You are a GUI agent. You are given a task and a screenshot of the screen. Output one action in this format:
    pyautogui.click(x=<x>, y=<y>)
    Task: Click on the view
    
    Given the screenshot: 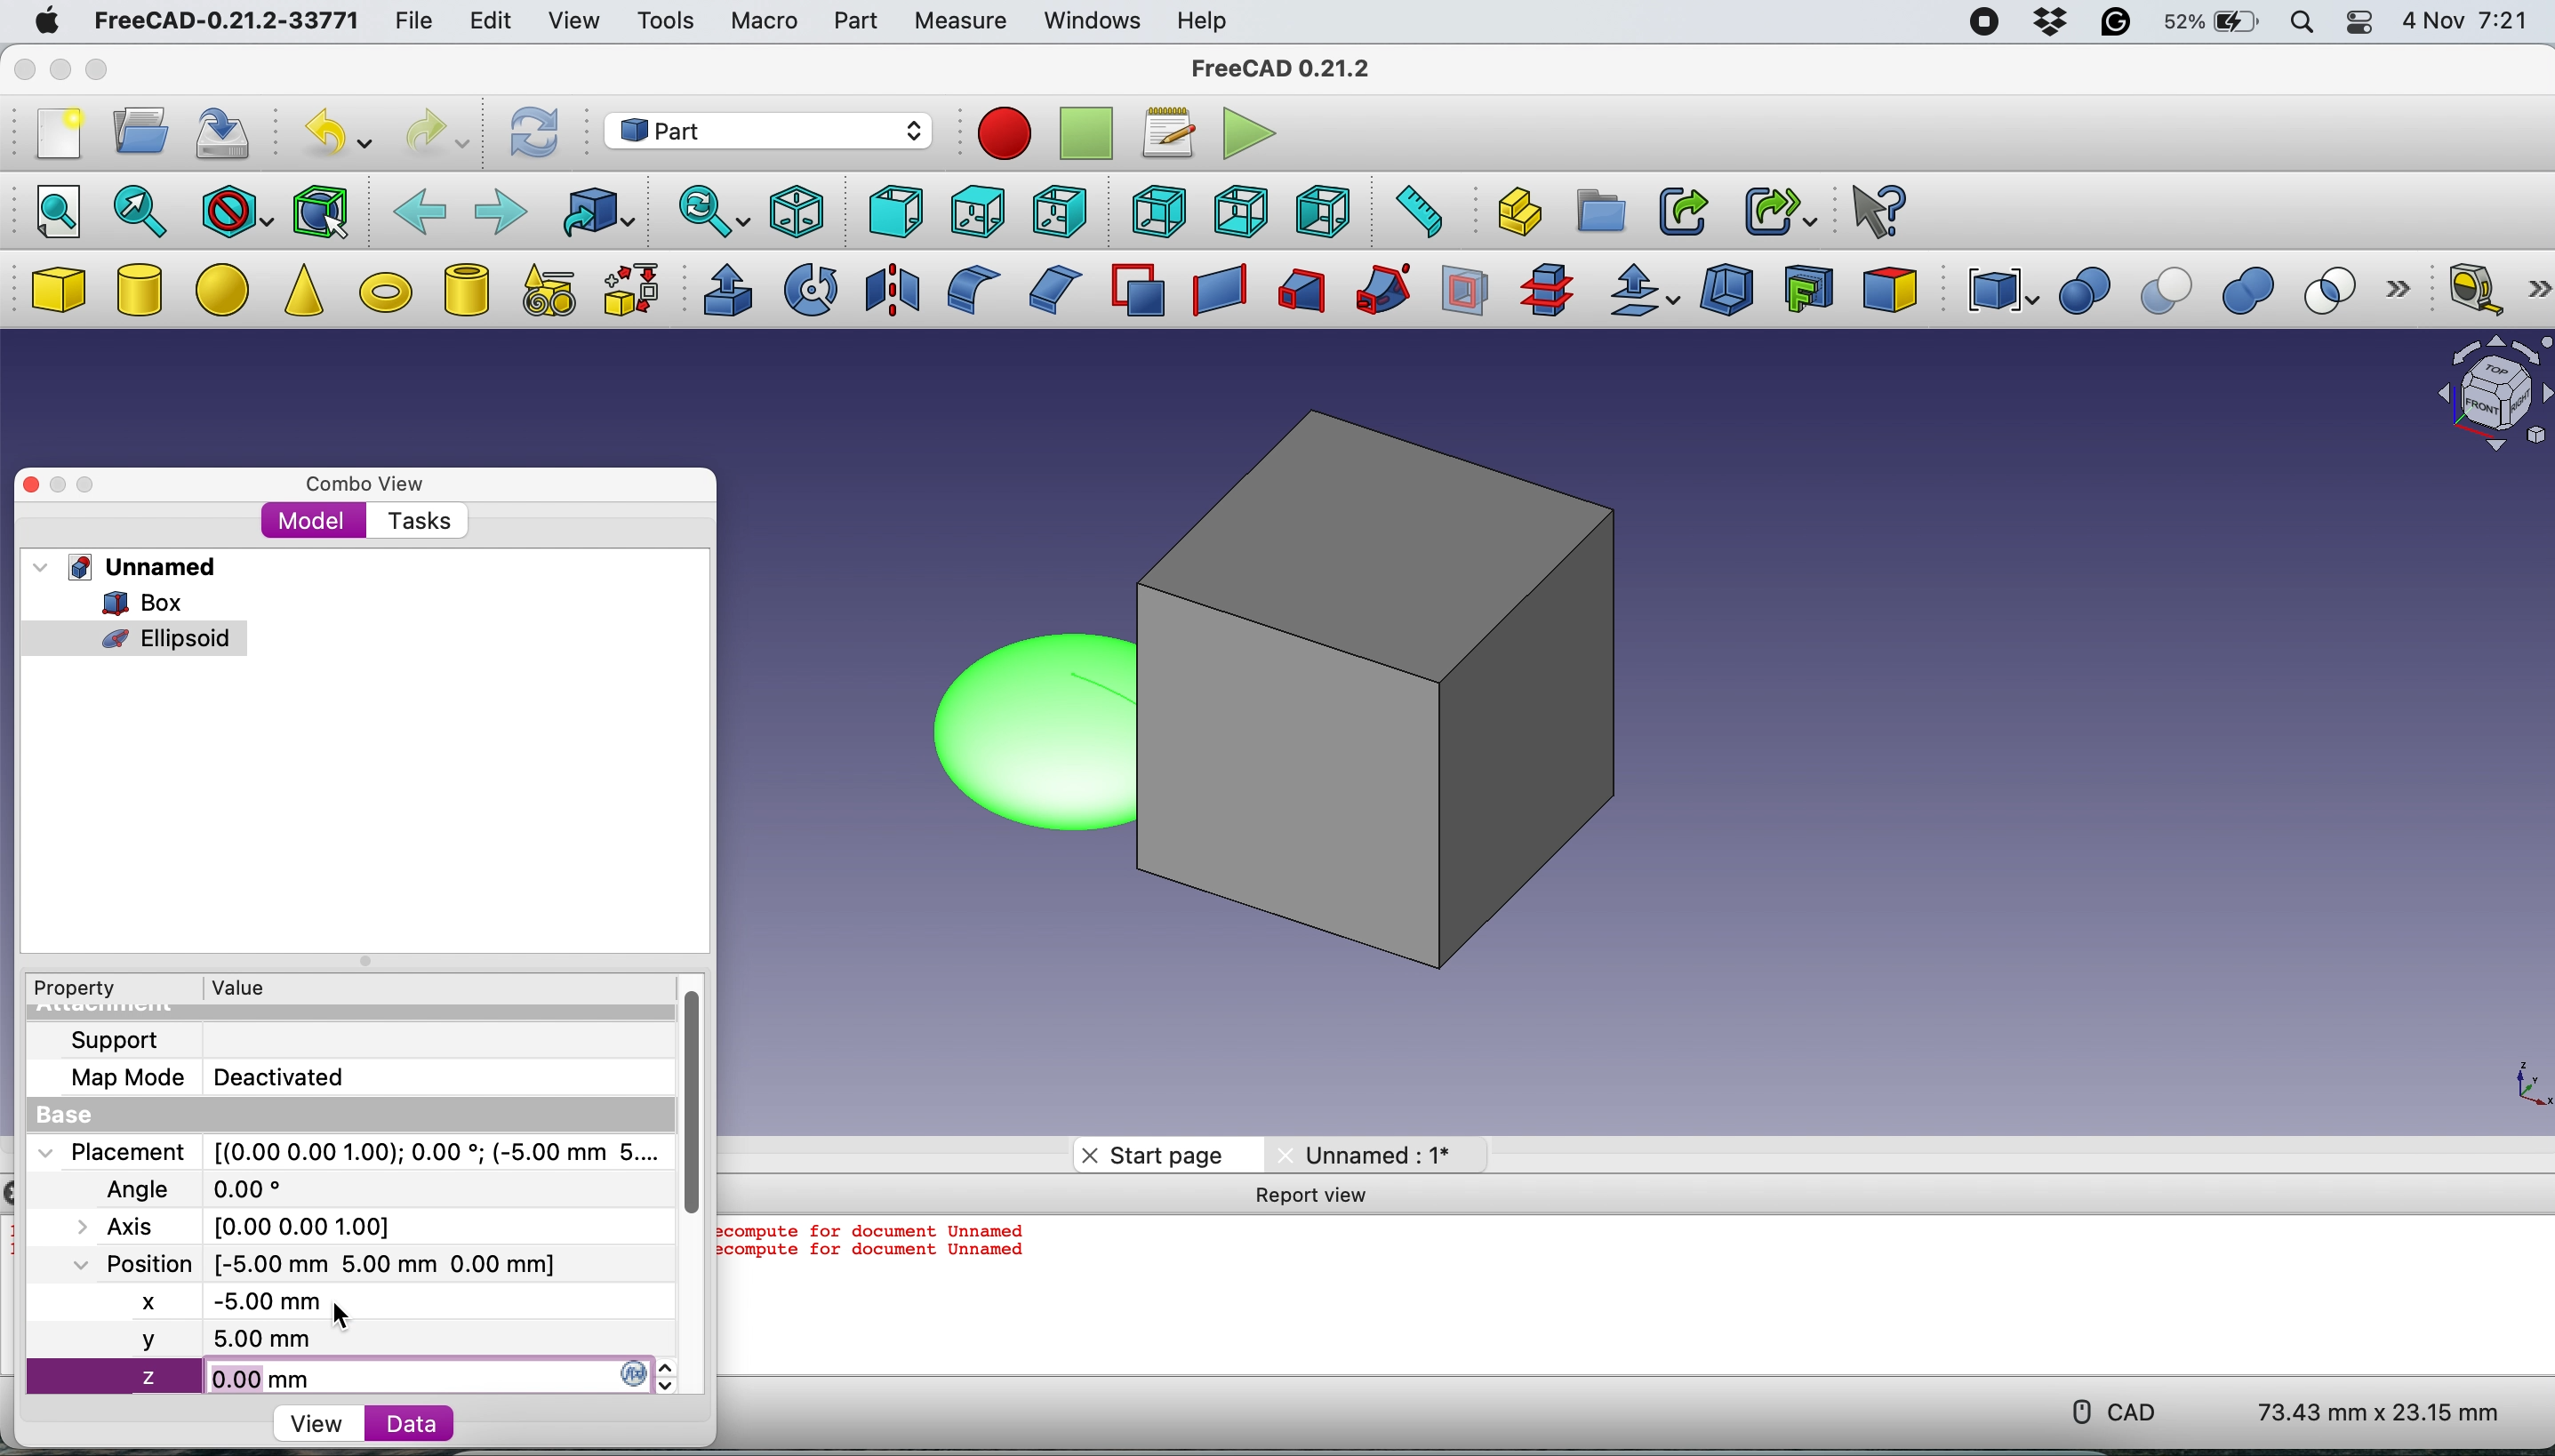 What is the action you would take?
    pyautogui.click(x=572, y=19)
    